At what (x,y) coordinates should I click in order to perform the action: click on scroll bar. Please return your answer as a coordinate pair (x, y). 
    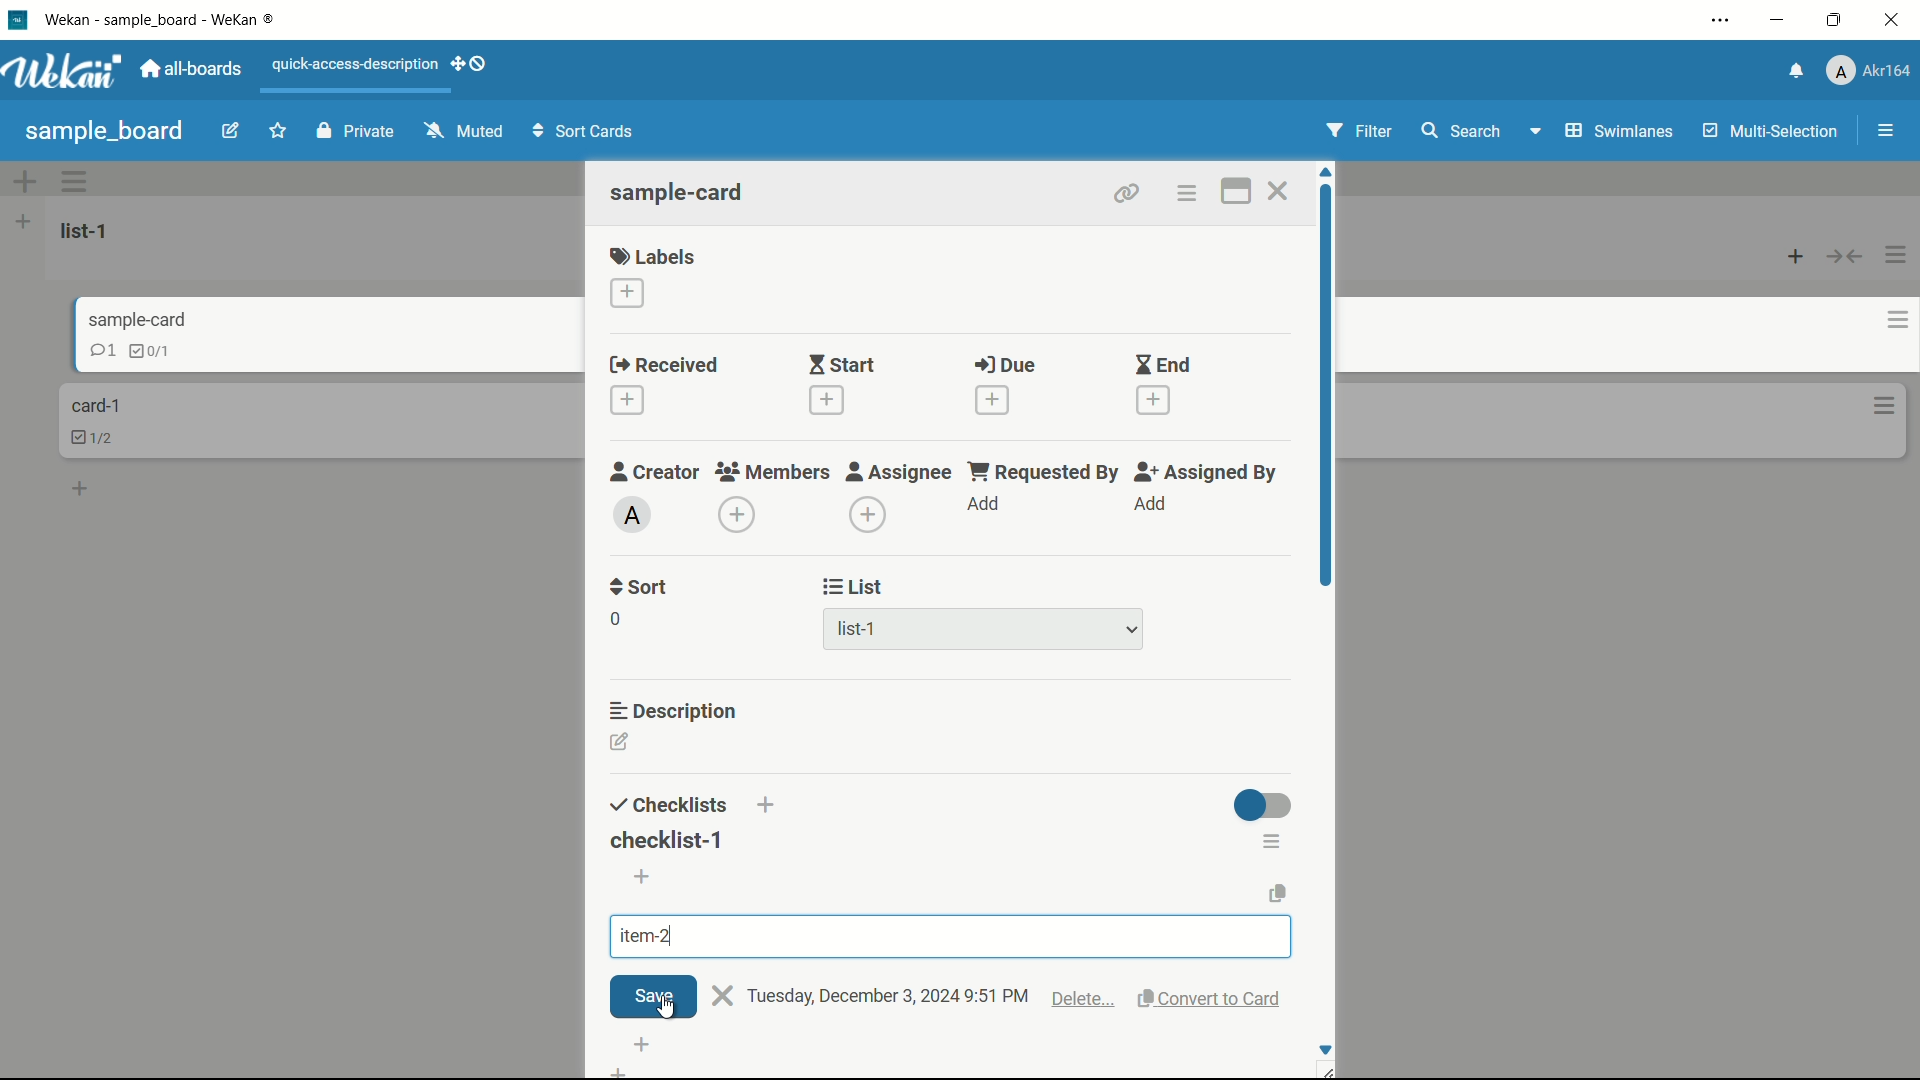
    Looking at the image, I should click on (1328, 398).